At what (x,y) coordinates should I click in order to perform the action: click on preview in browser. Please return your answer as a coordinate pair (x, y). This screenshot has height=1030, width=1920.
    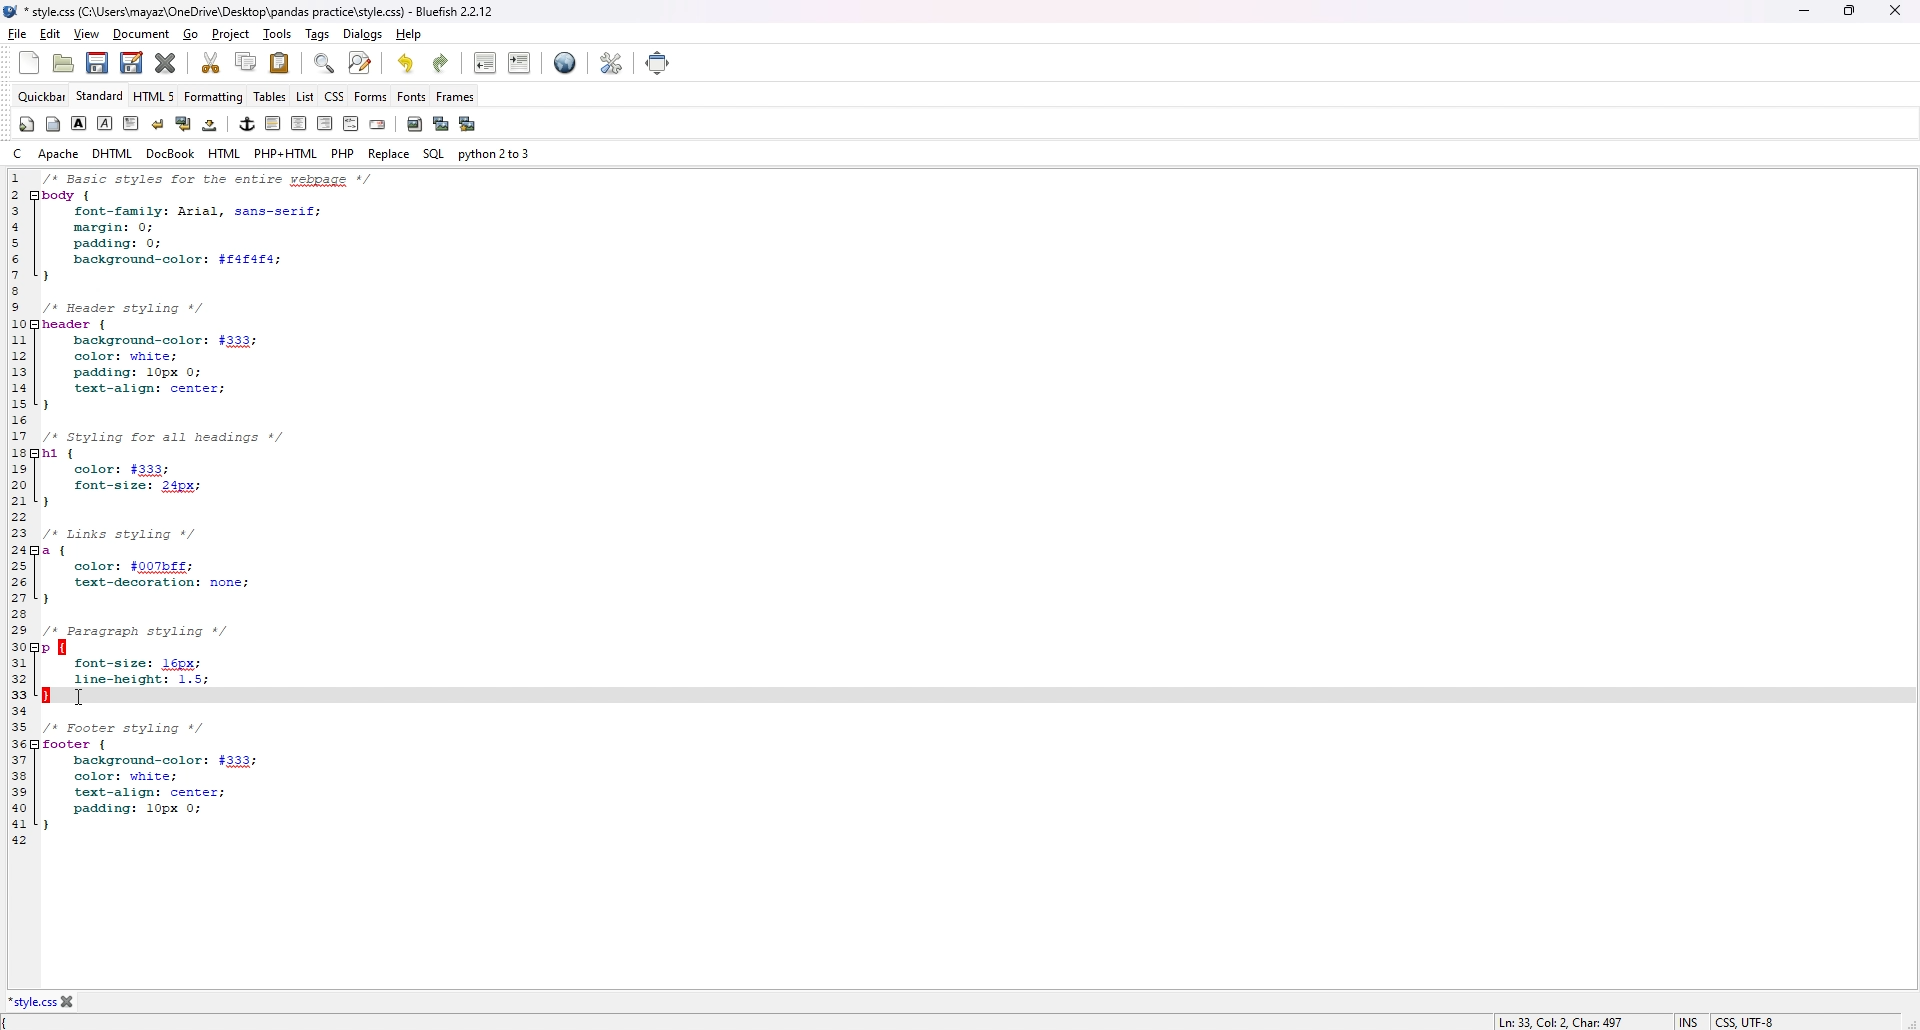
    Looking at the image, I should click on (564, 64).